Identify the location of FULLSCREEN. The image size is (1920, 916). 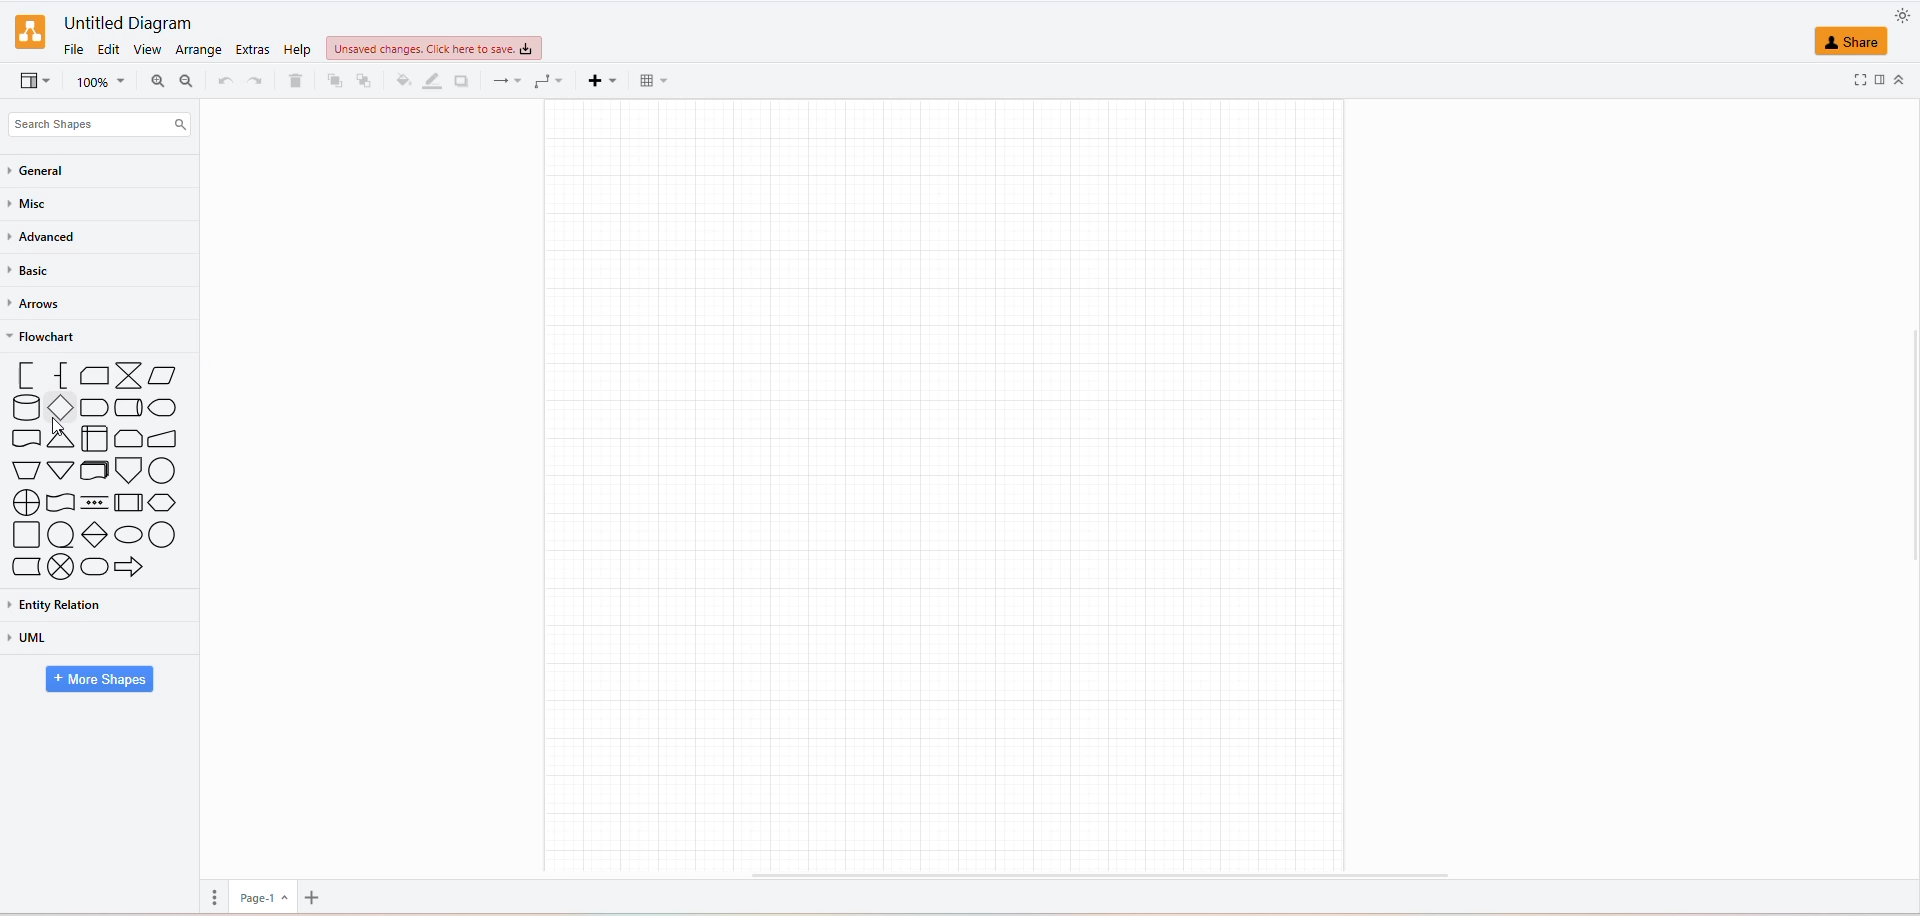
(1844, 82).